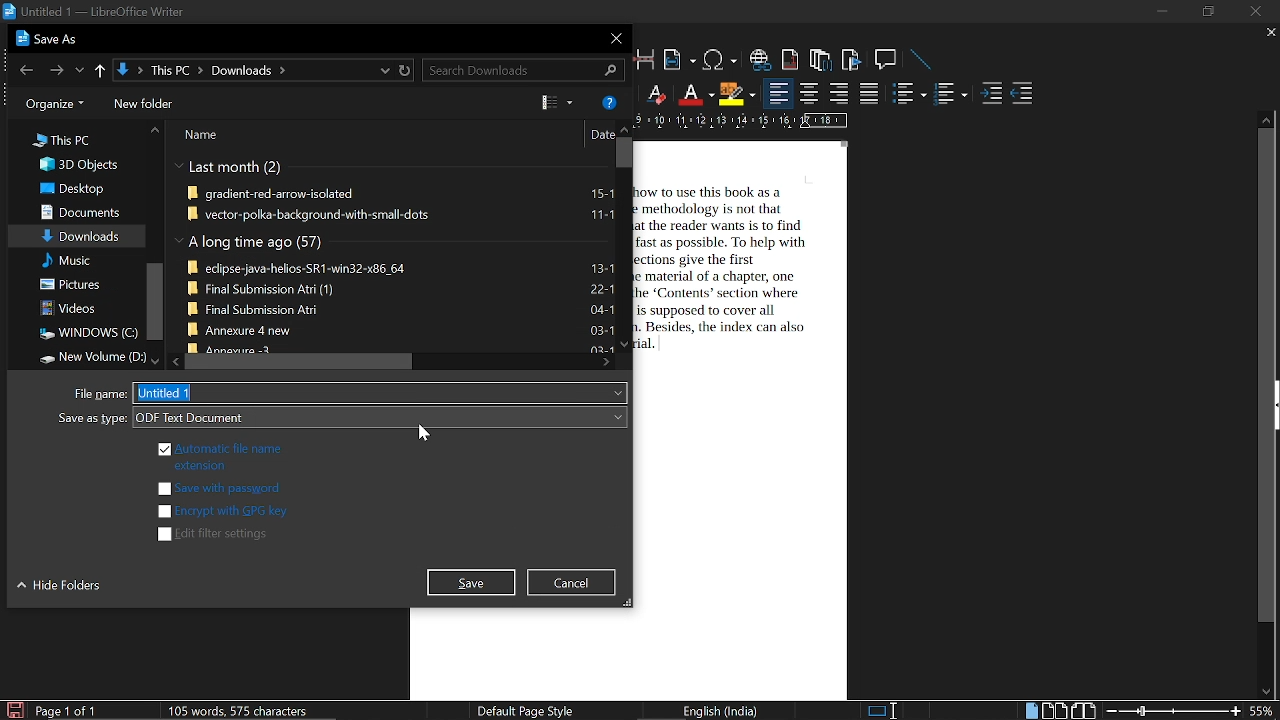 The height and width of the screenshot is (720, 1280). I want to click on minimize, so click(1160, 12).